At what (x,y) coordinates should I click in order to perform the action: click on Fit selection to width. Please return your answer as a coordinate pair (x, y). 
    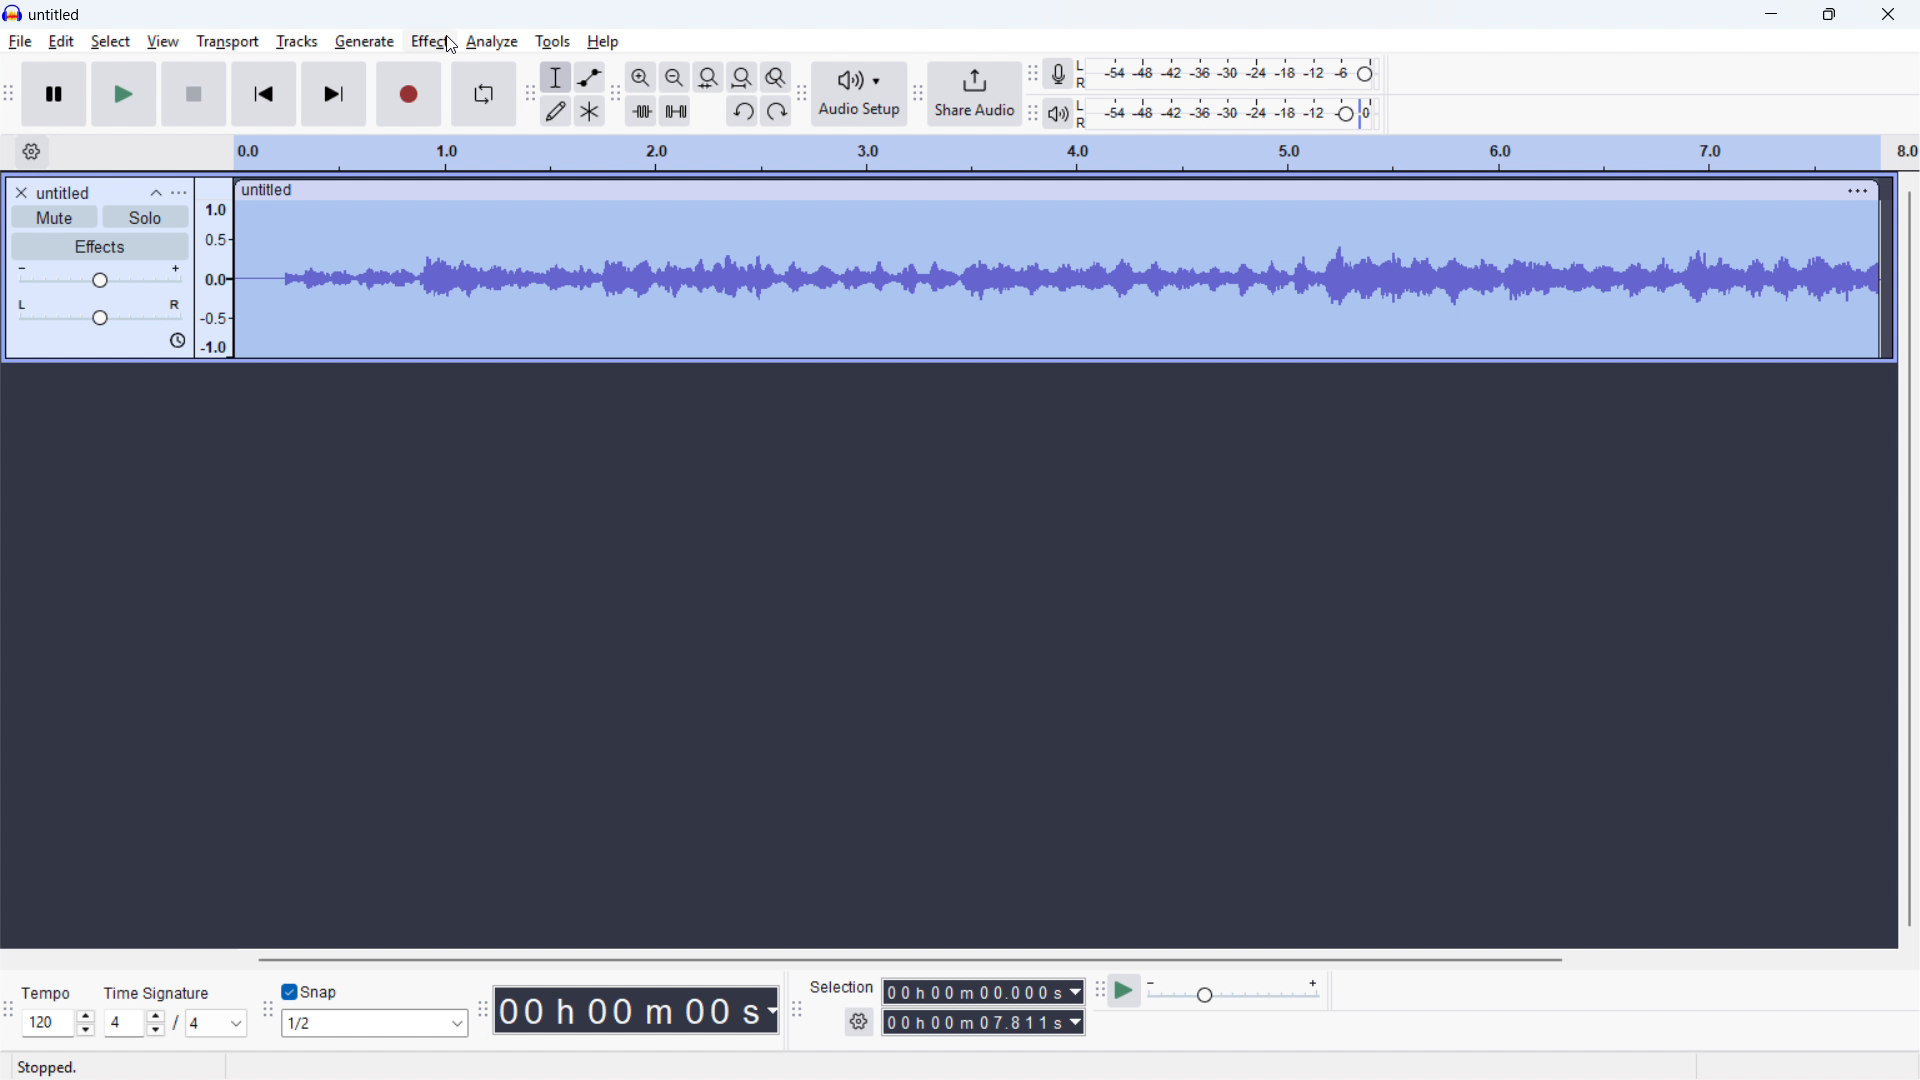
    Looking at the image, I should click on (708, 78).